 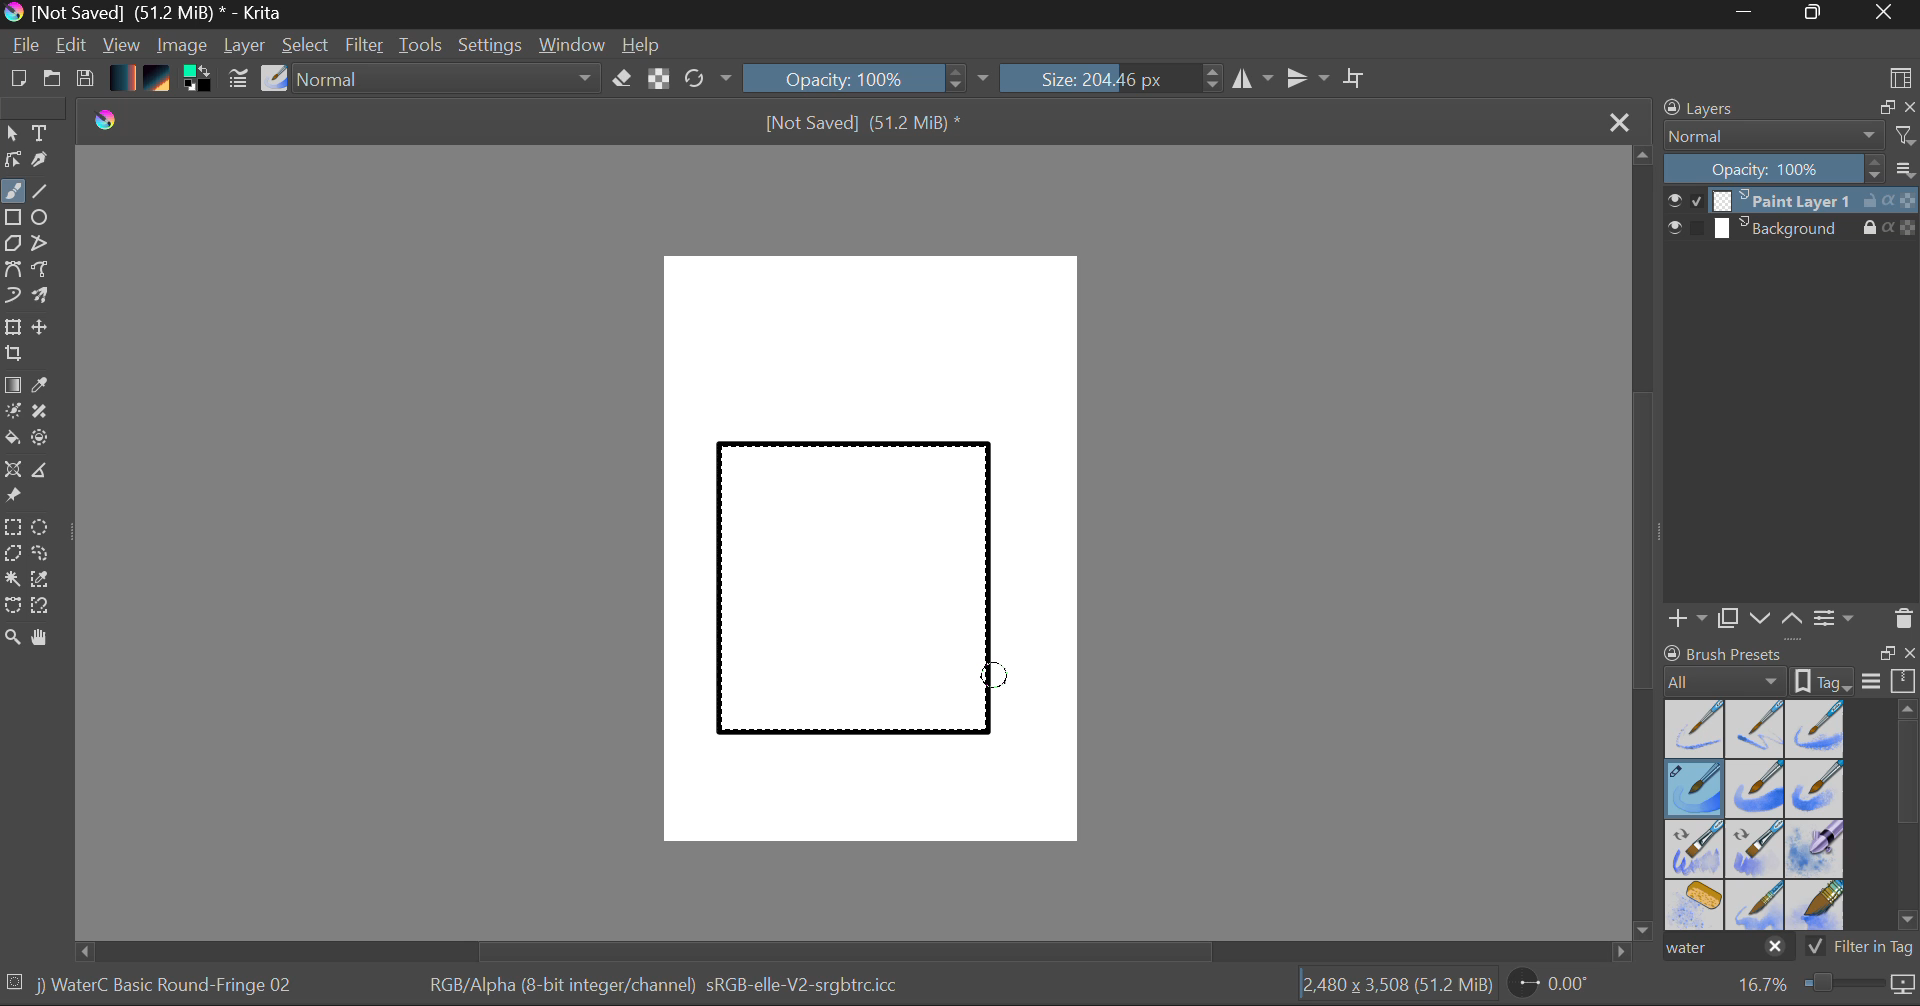 What do you see at coordinates (12, 134) in the screenshot?
I see `Select` at bounding box center [12, 134].